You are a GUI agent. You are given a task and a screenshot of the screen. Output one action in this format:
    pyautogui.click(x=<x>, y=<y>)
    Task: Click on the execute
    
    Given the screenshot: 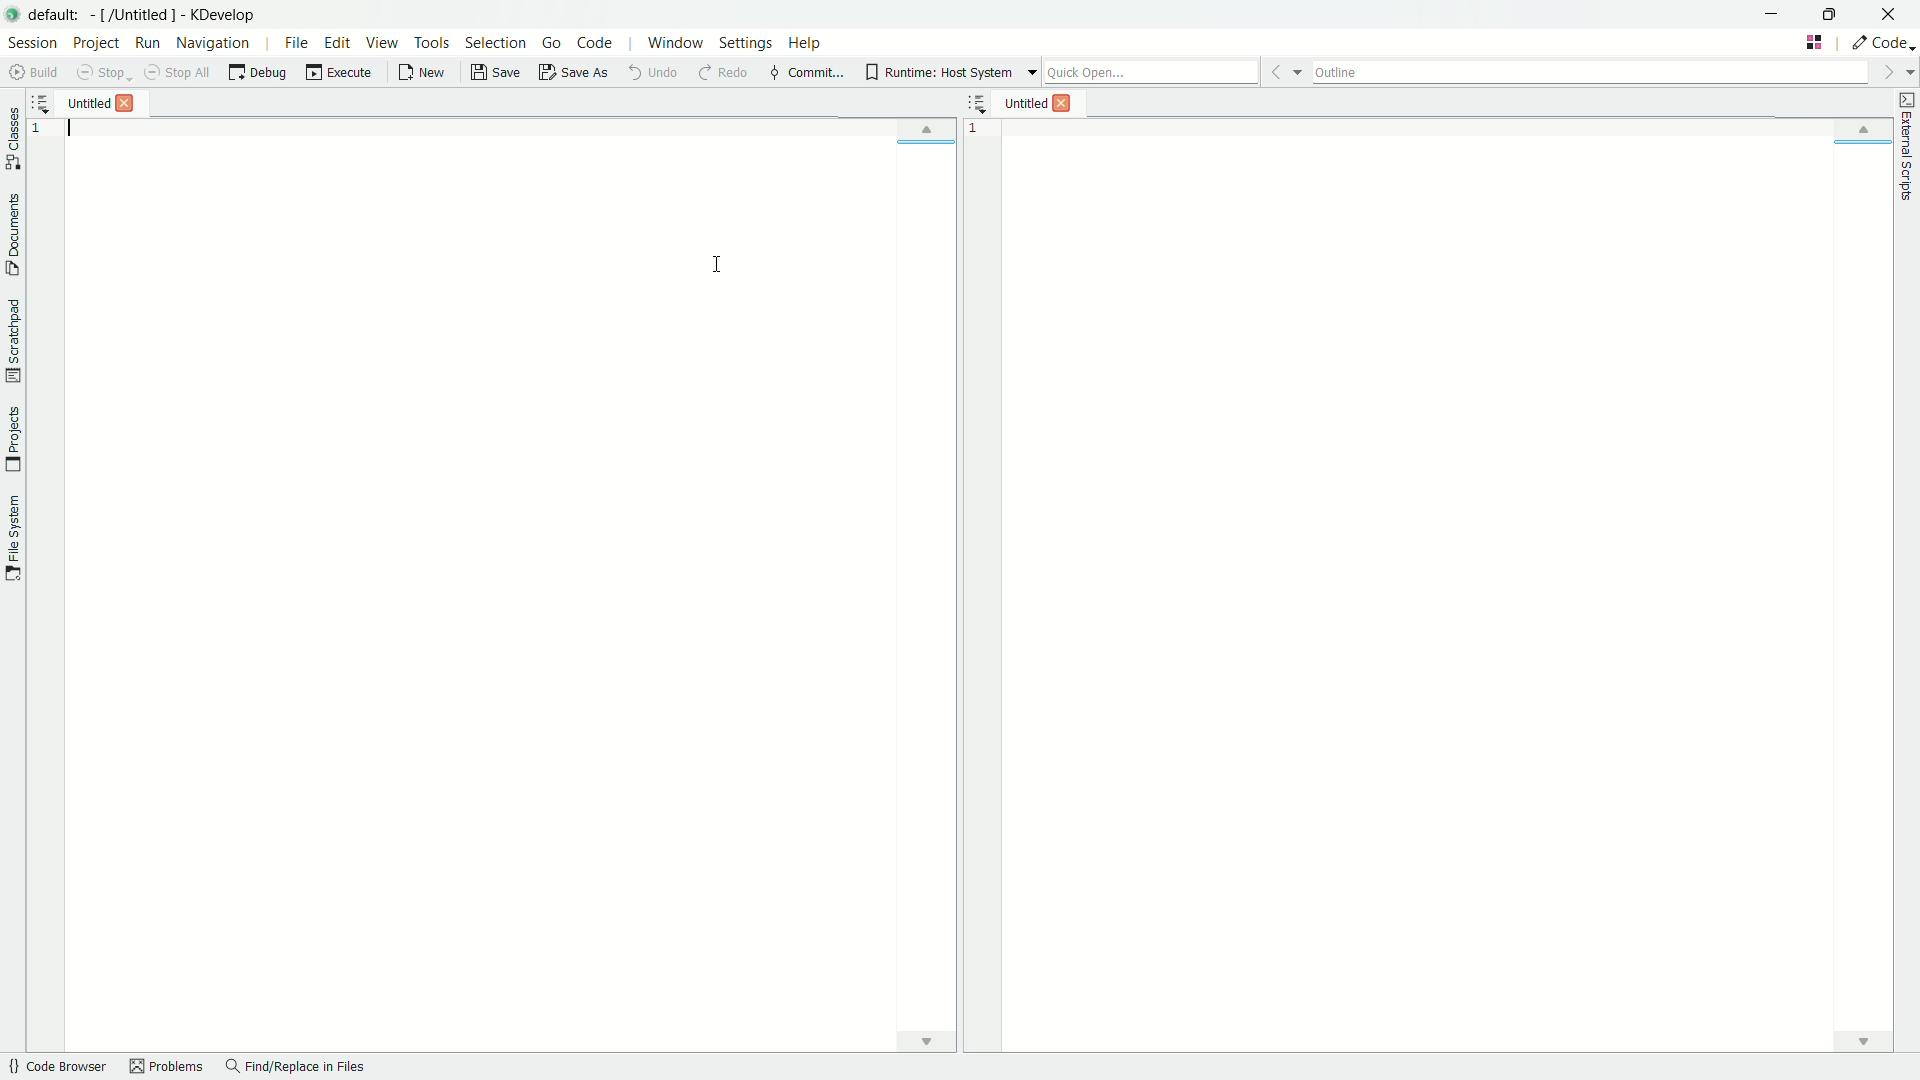 What is the action you would take?
    pyautogui.click(x=339, y=72)
    